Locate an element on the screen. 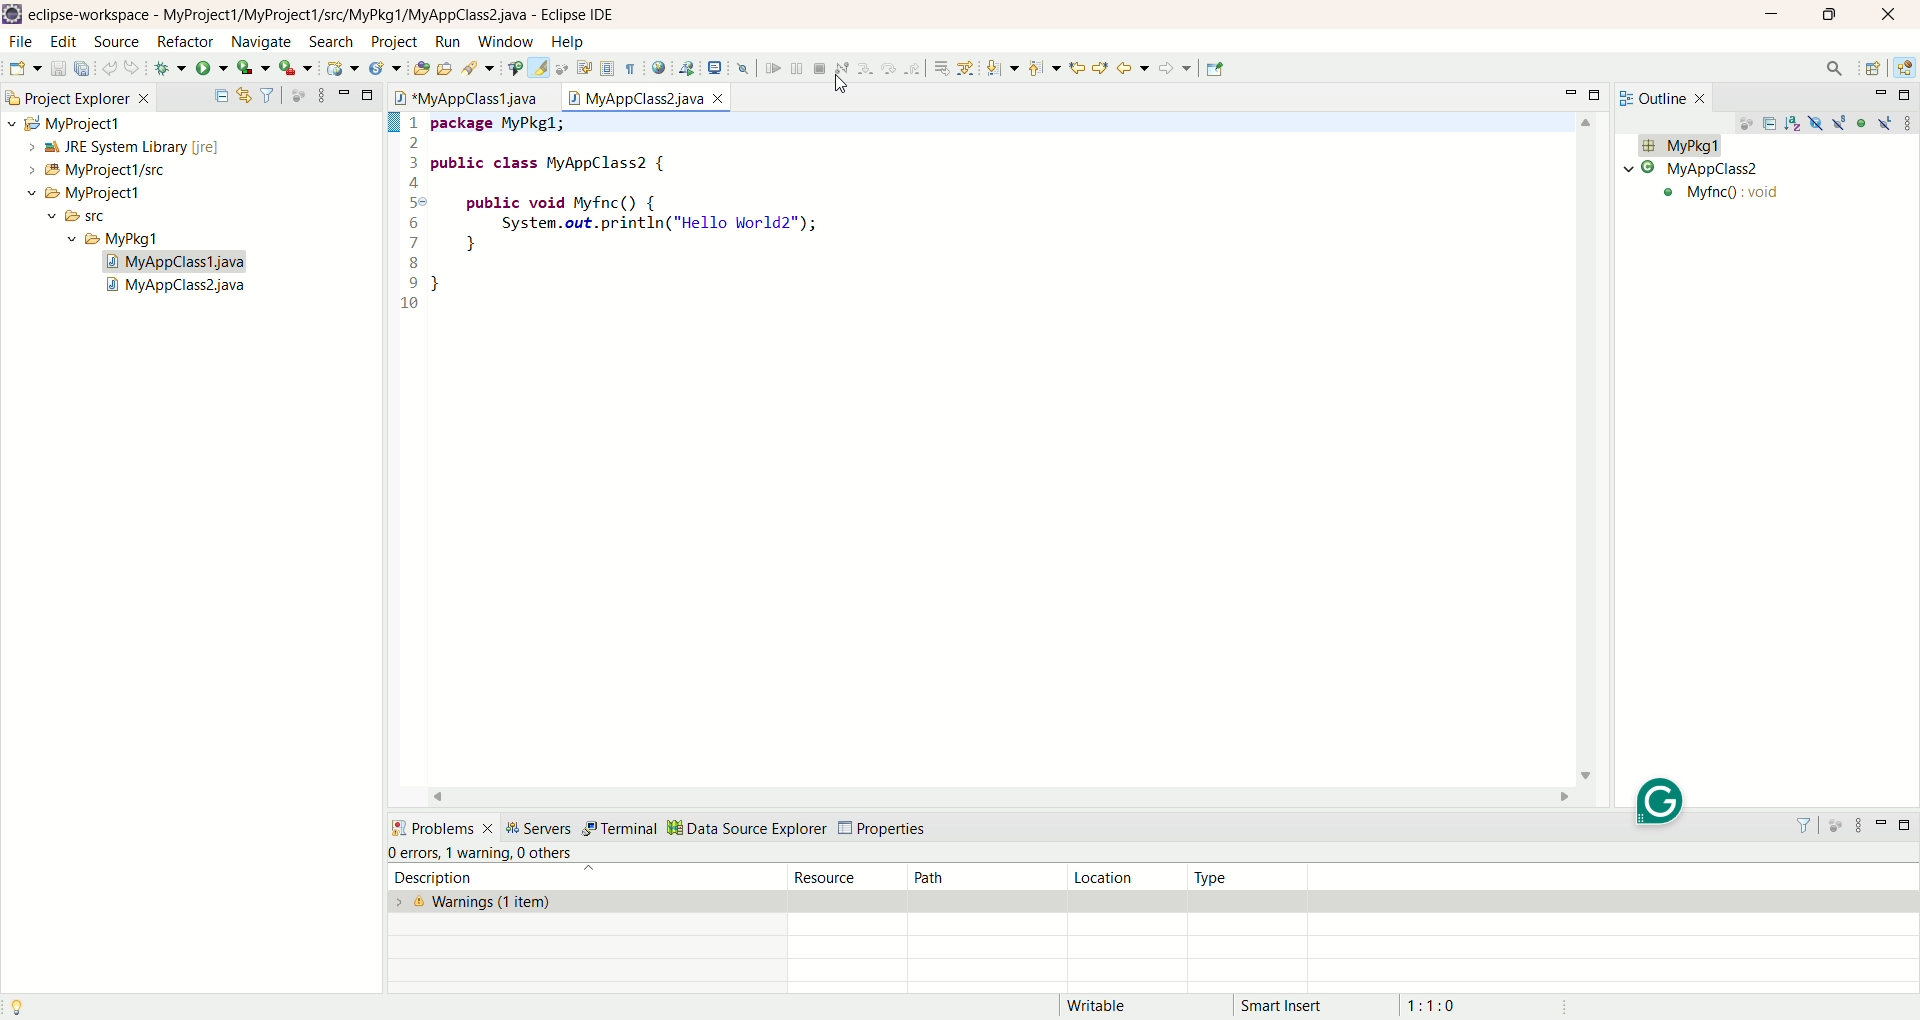 This screenshot has height=1020, width=1920. undo is located at coordinates (112, 69).